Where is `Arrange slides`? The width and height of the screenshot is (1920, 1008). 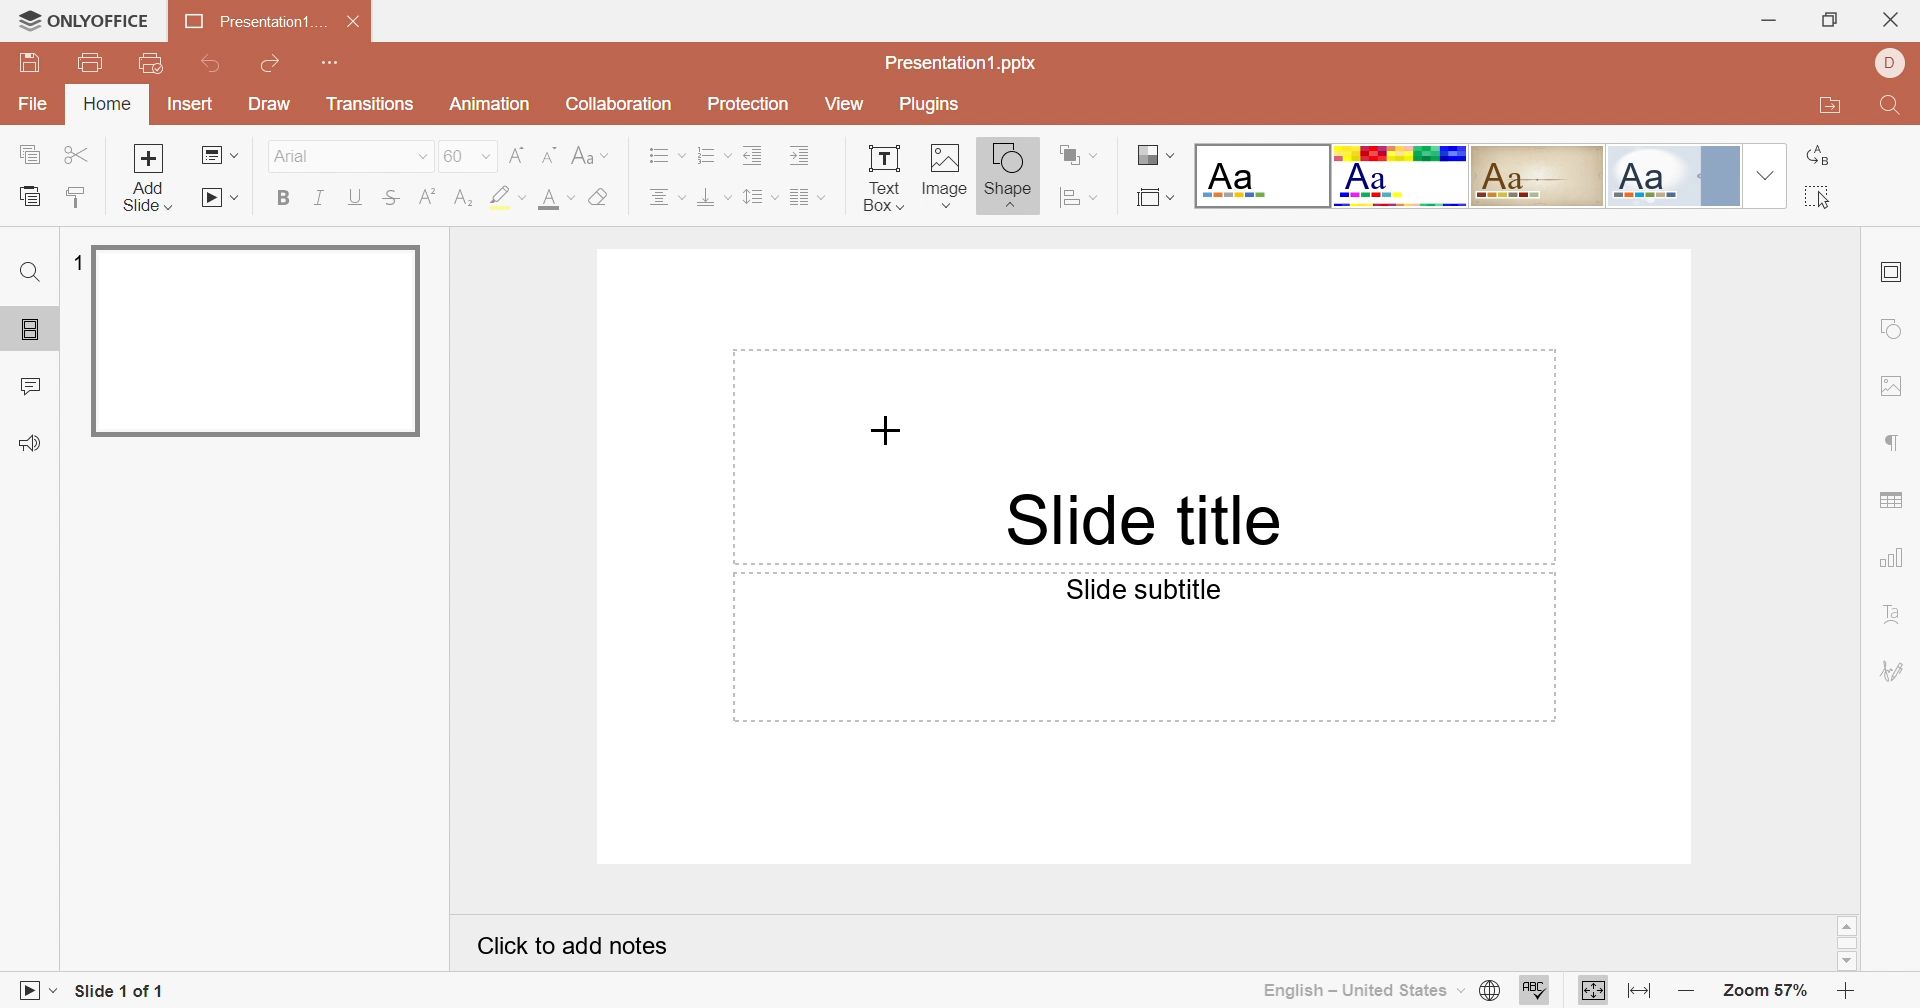
Arrange slides is located at coordinates (1080, 156).